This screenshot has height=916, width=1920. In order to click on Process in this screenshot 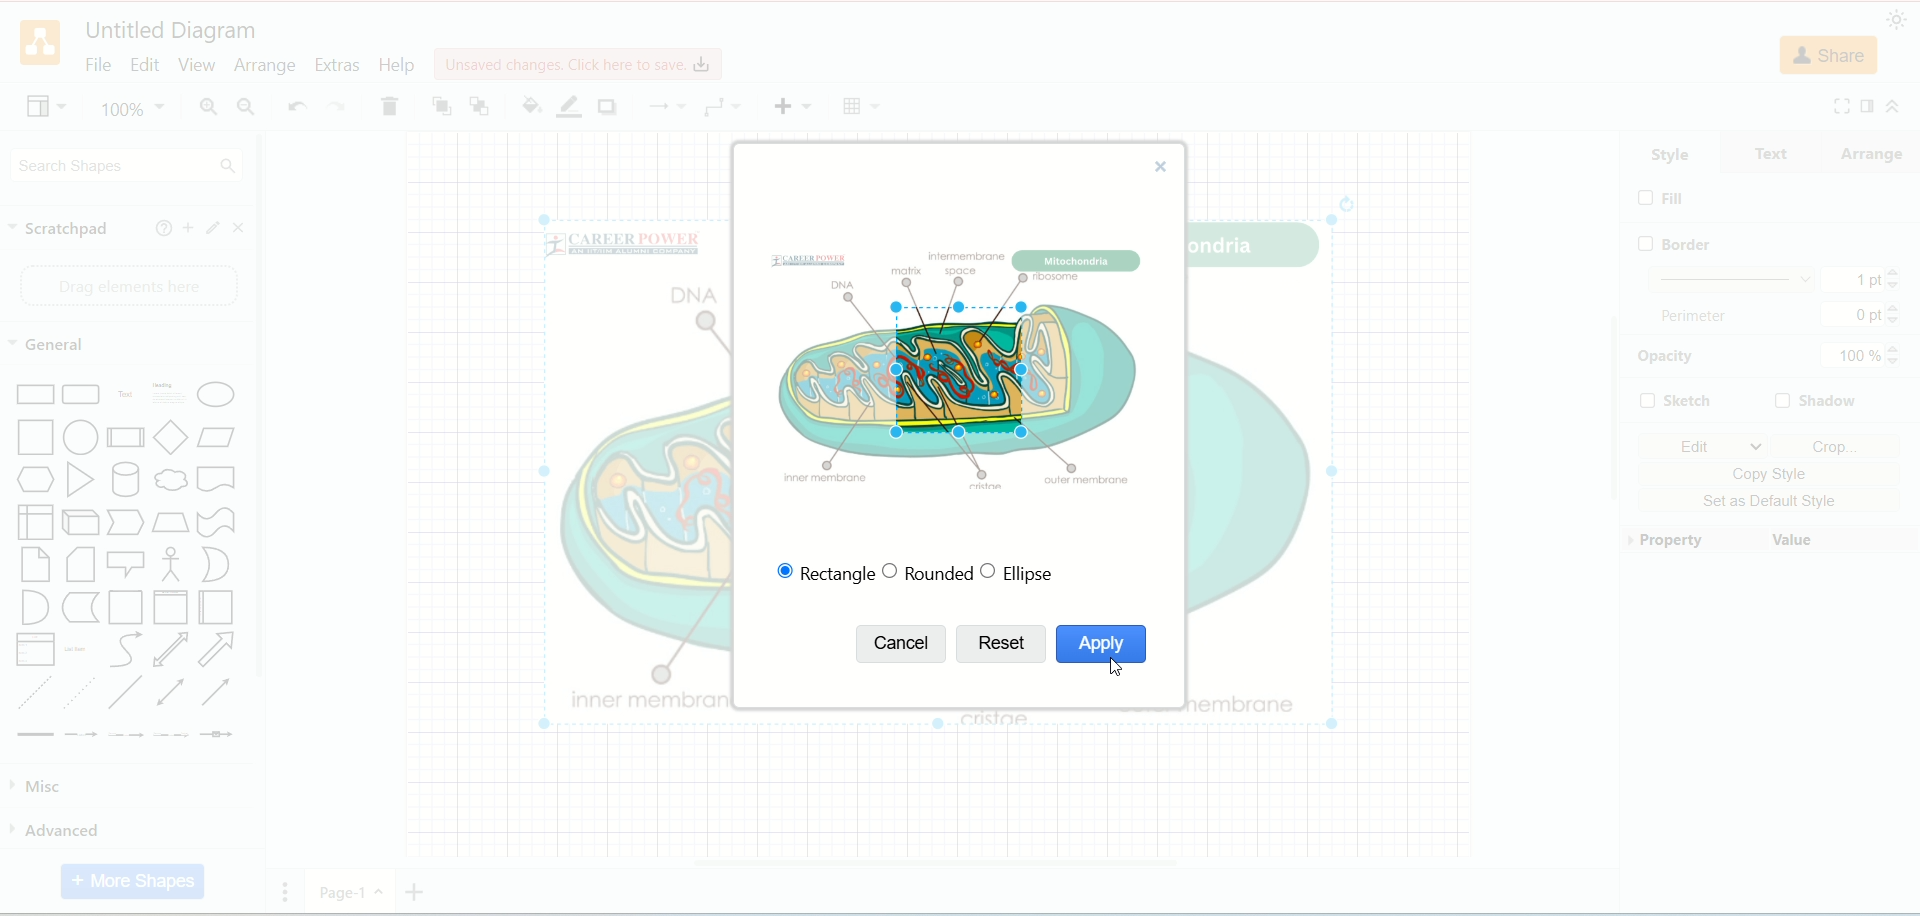, I will do `click(126, 439)`.